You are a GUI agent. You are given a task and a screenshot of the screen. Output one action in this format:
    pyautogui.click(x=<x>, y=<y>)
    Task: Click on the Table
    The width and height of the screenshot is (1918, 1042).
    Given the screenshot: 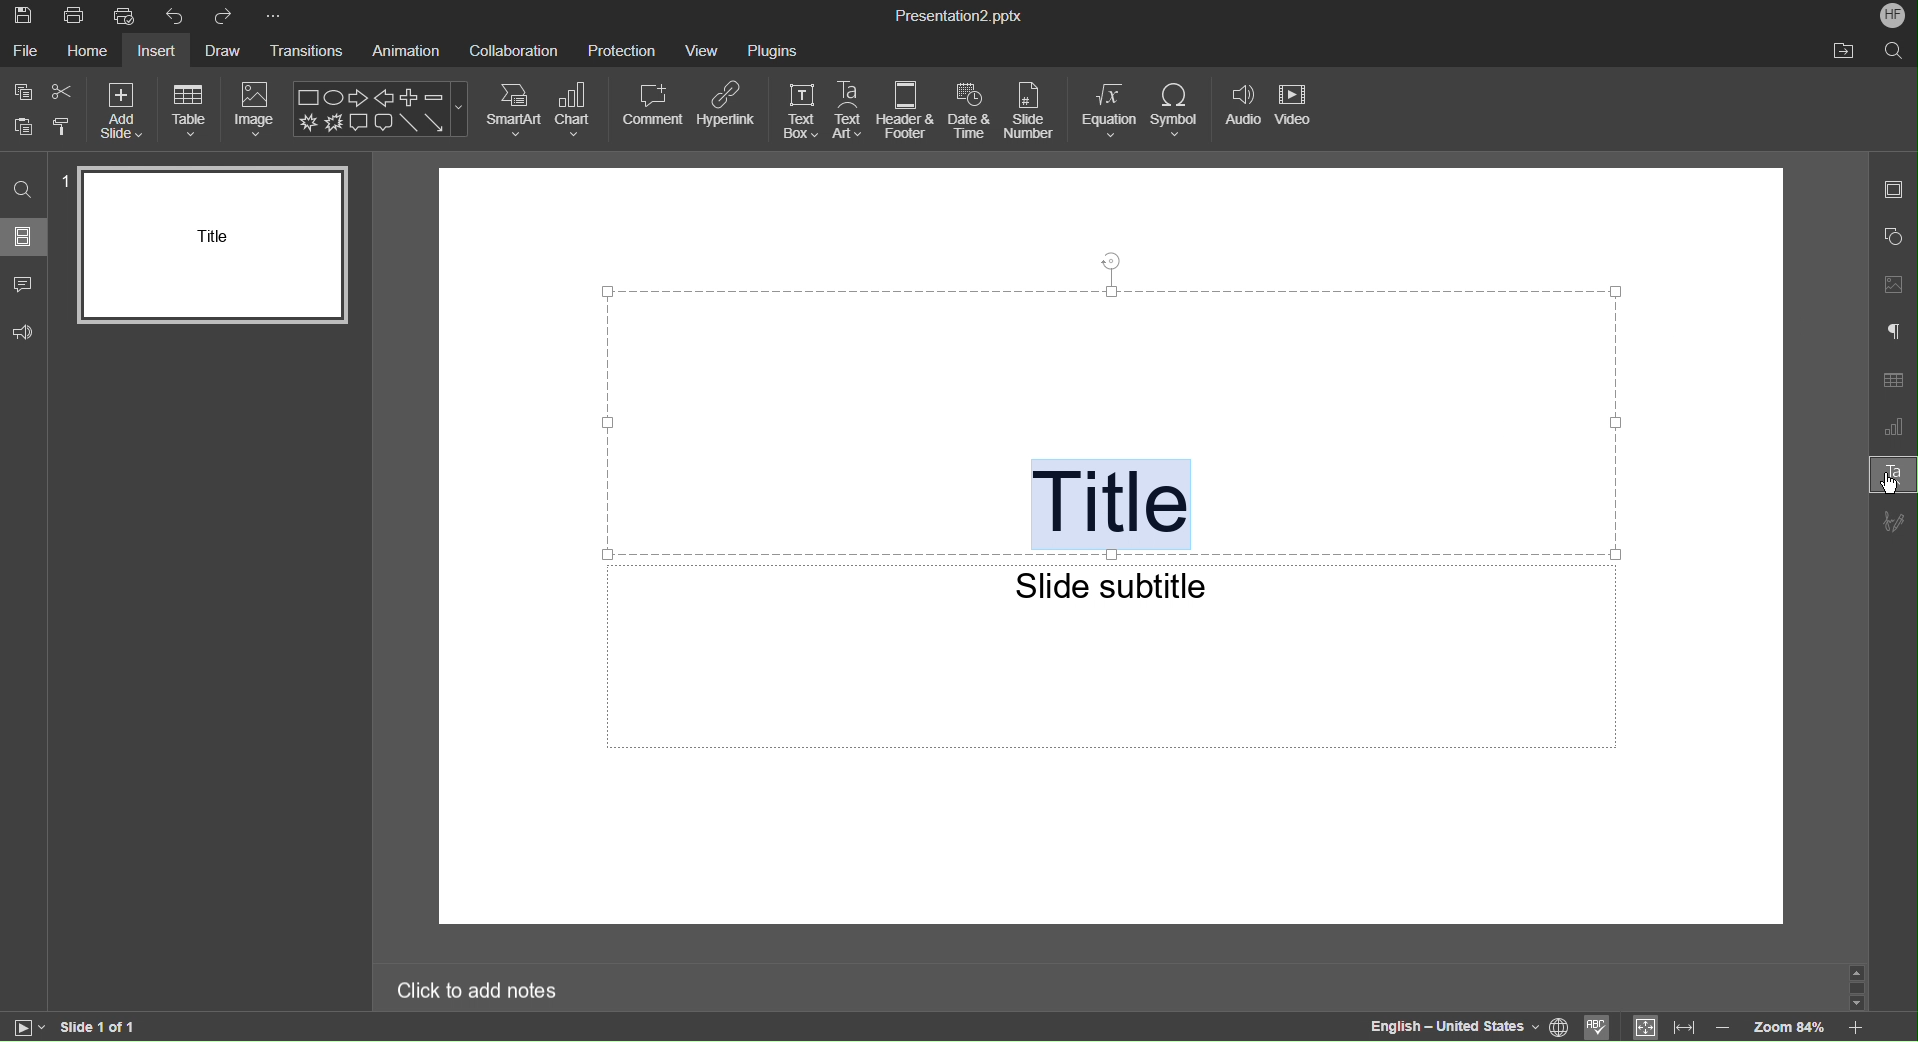 What is the action you would take?
    pyautogui.click(x=189, y=109)
    